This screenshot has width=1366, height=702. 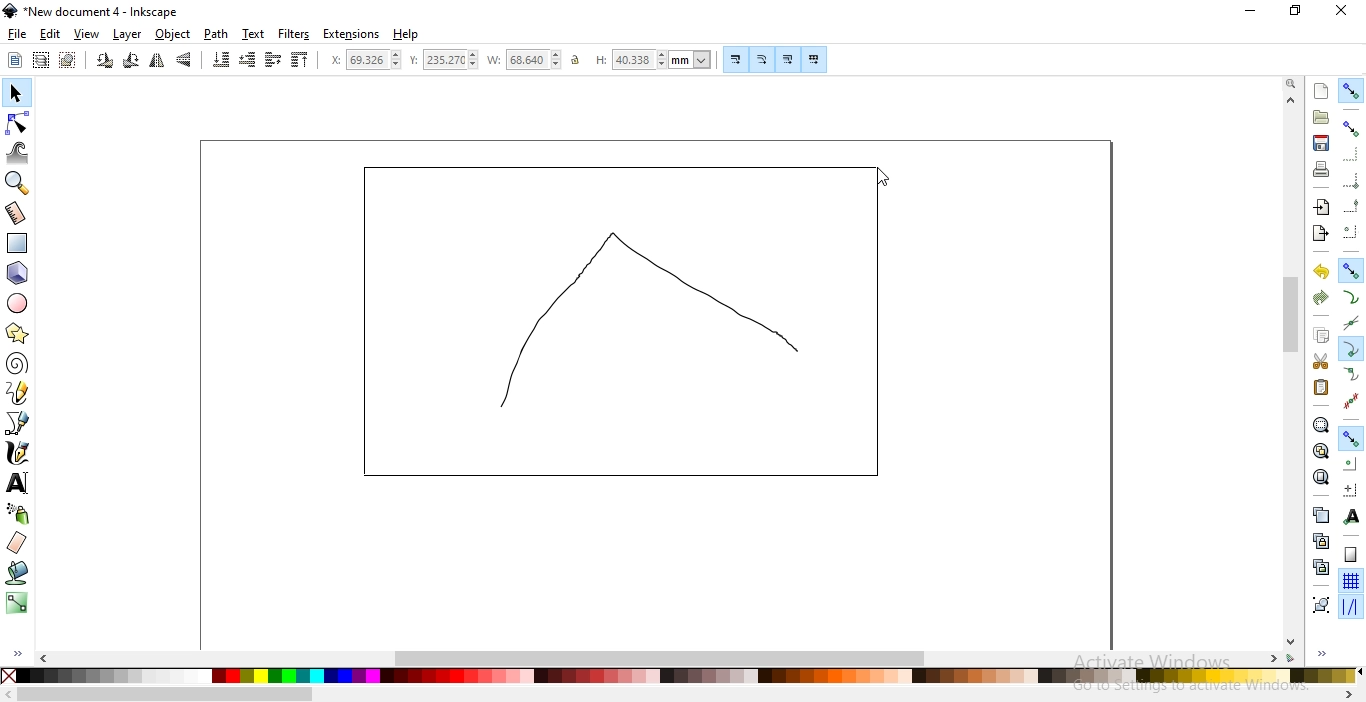 I want to click on scrollbar, so click(x=166, y=696).